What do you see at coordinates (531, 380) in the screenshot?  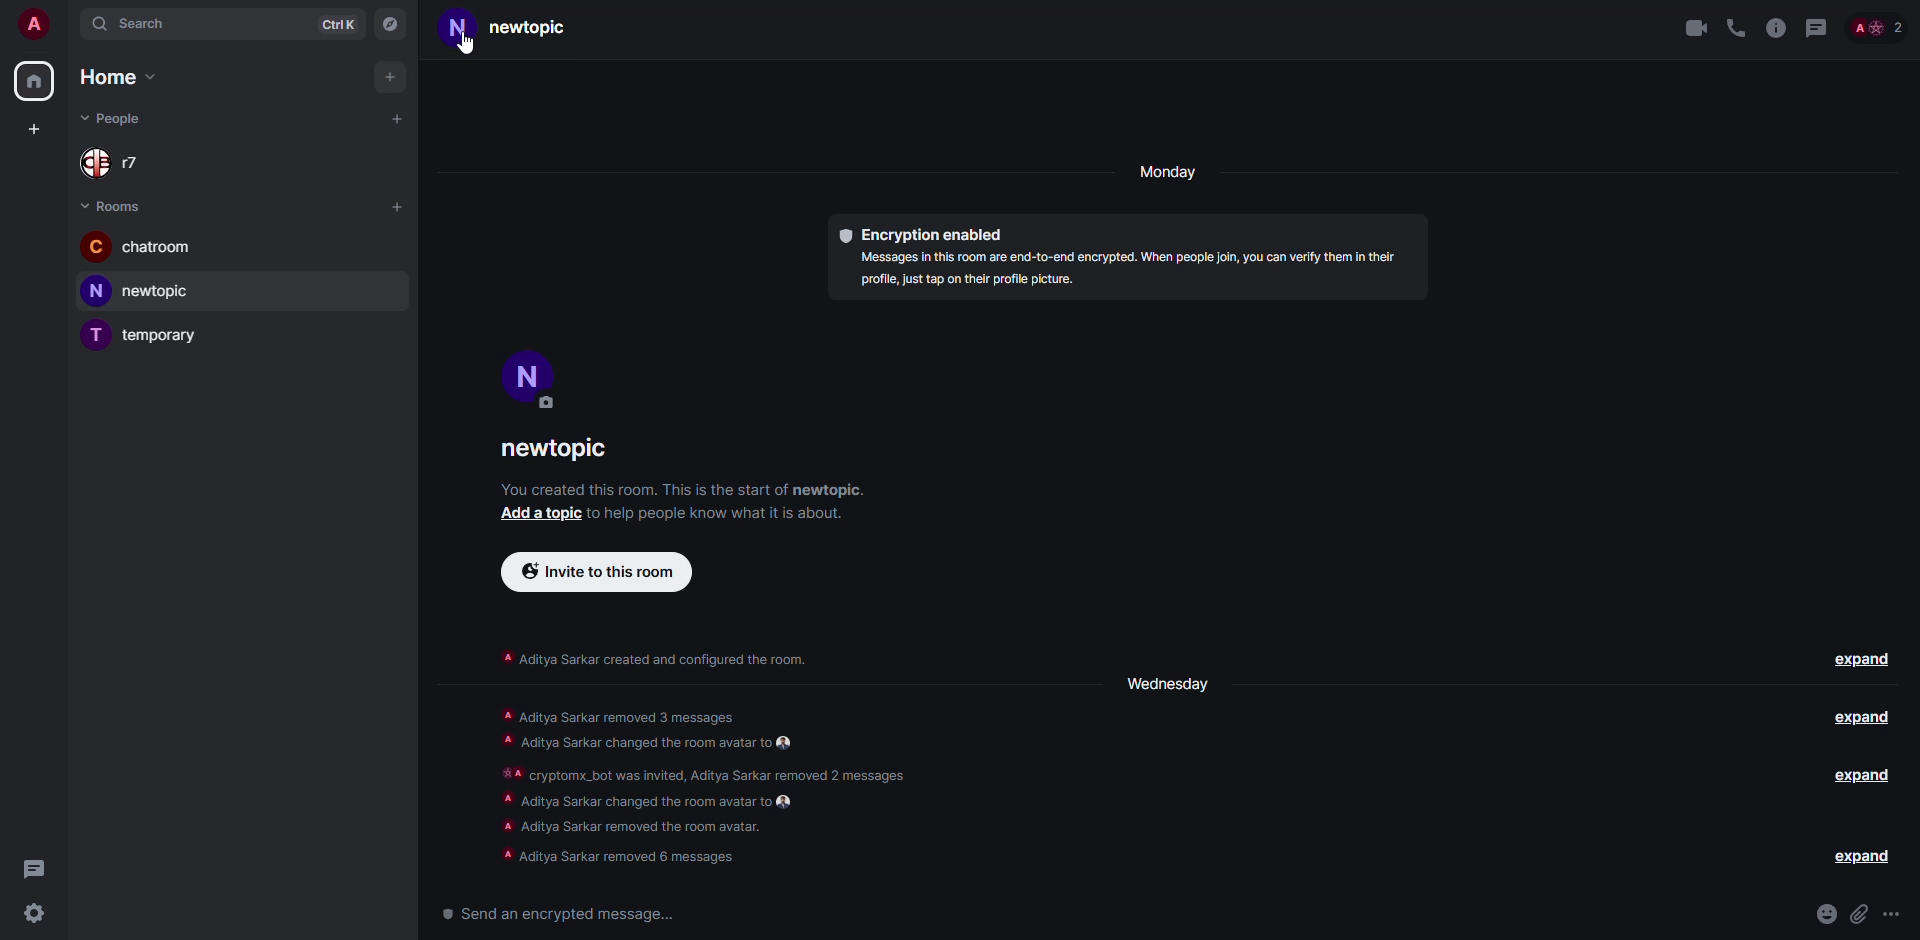 I see `profile` at bounding box center [531, 380].